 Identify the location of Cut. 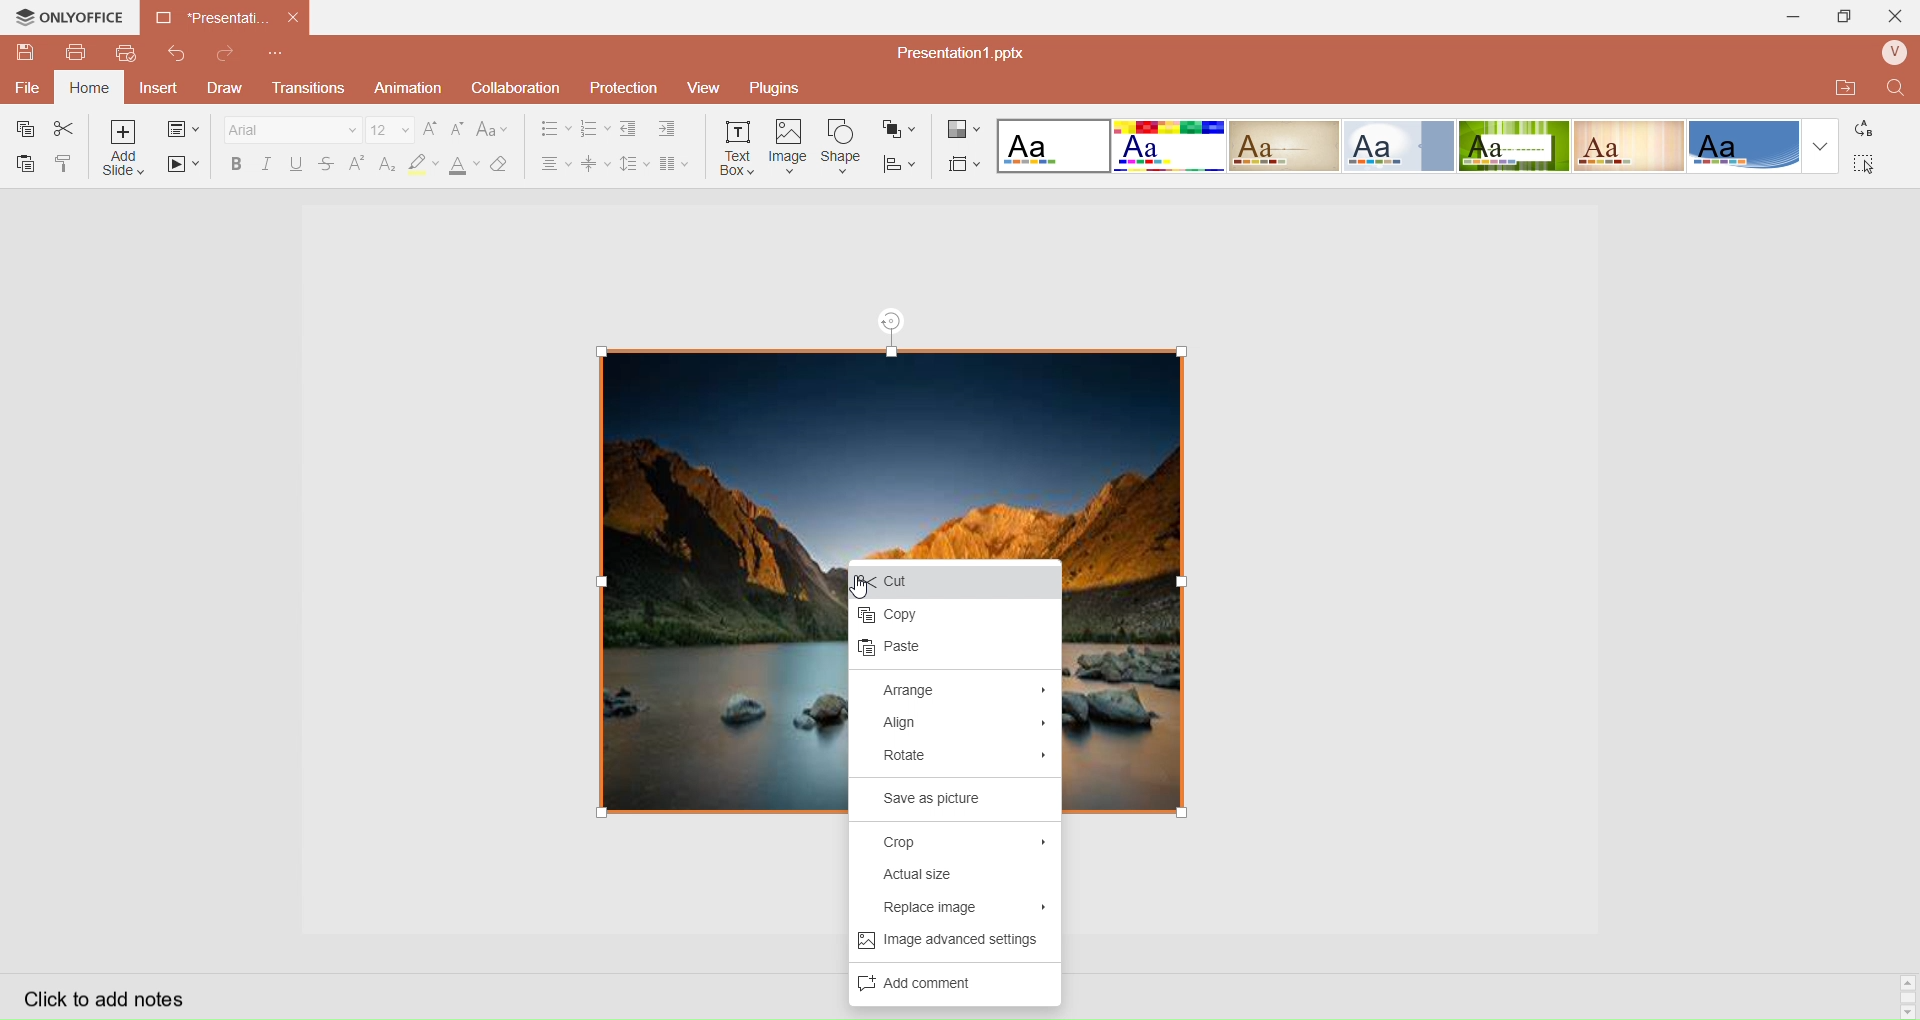
(62, 128).